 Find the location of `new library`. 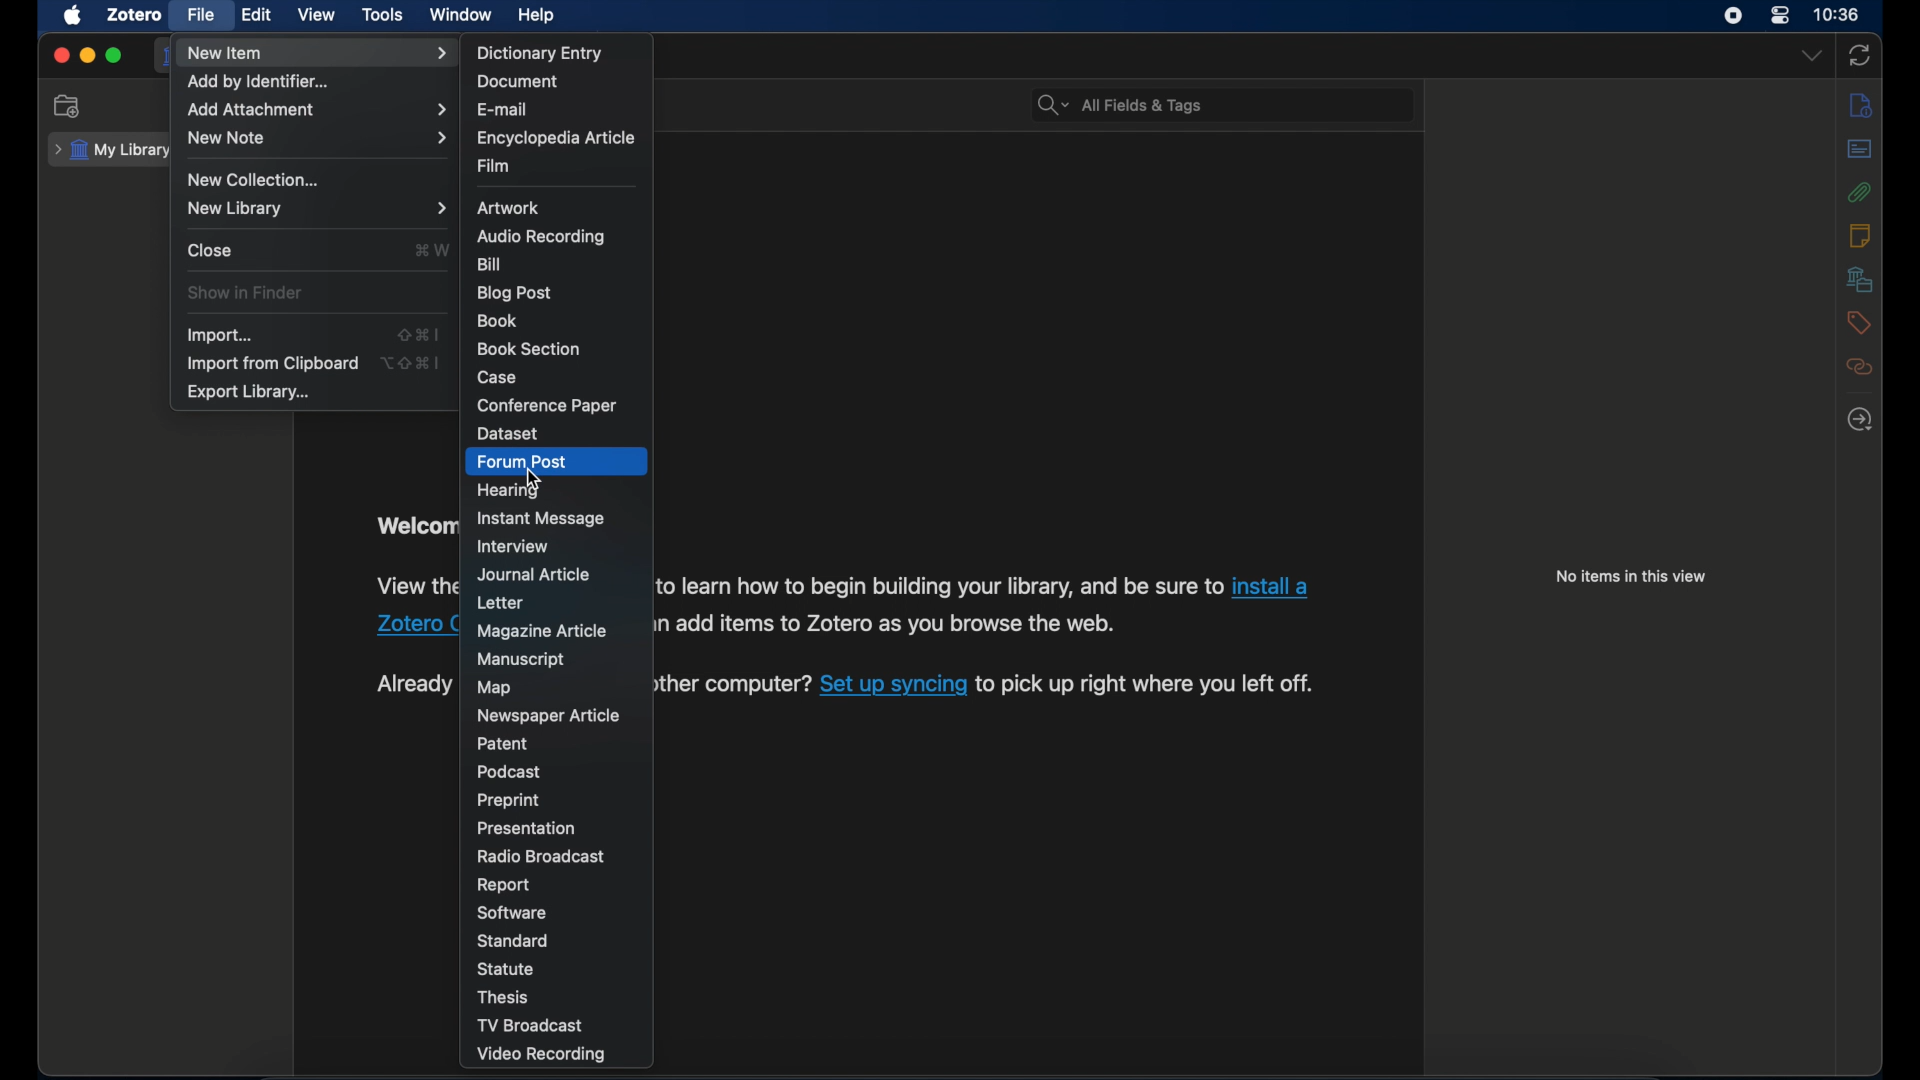

new library is located at coordinates (319, 208).